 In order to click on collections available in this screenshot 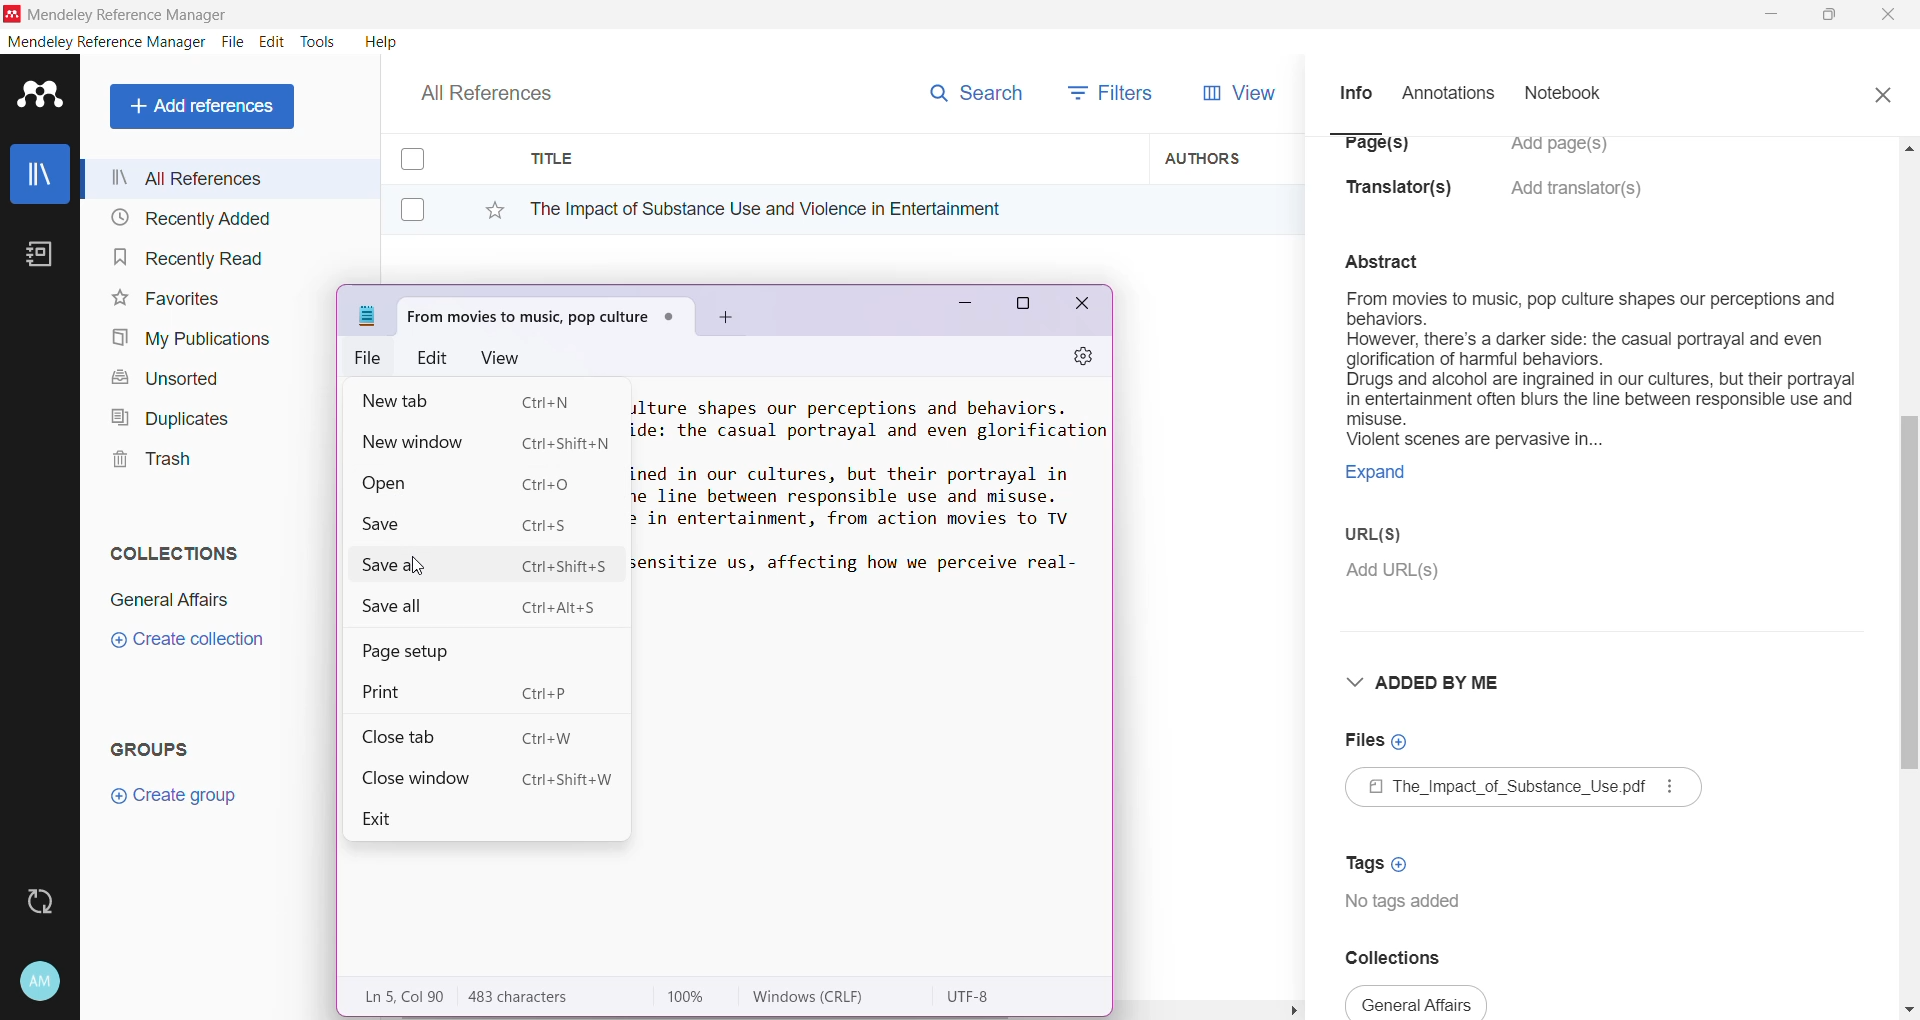, I will do `click(1418, 1002)`.